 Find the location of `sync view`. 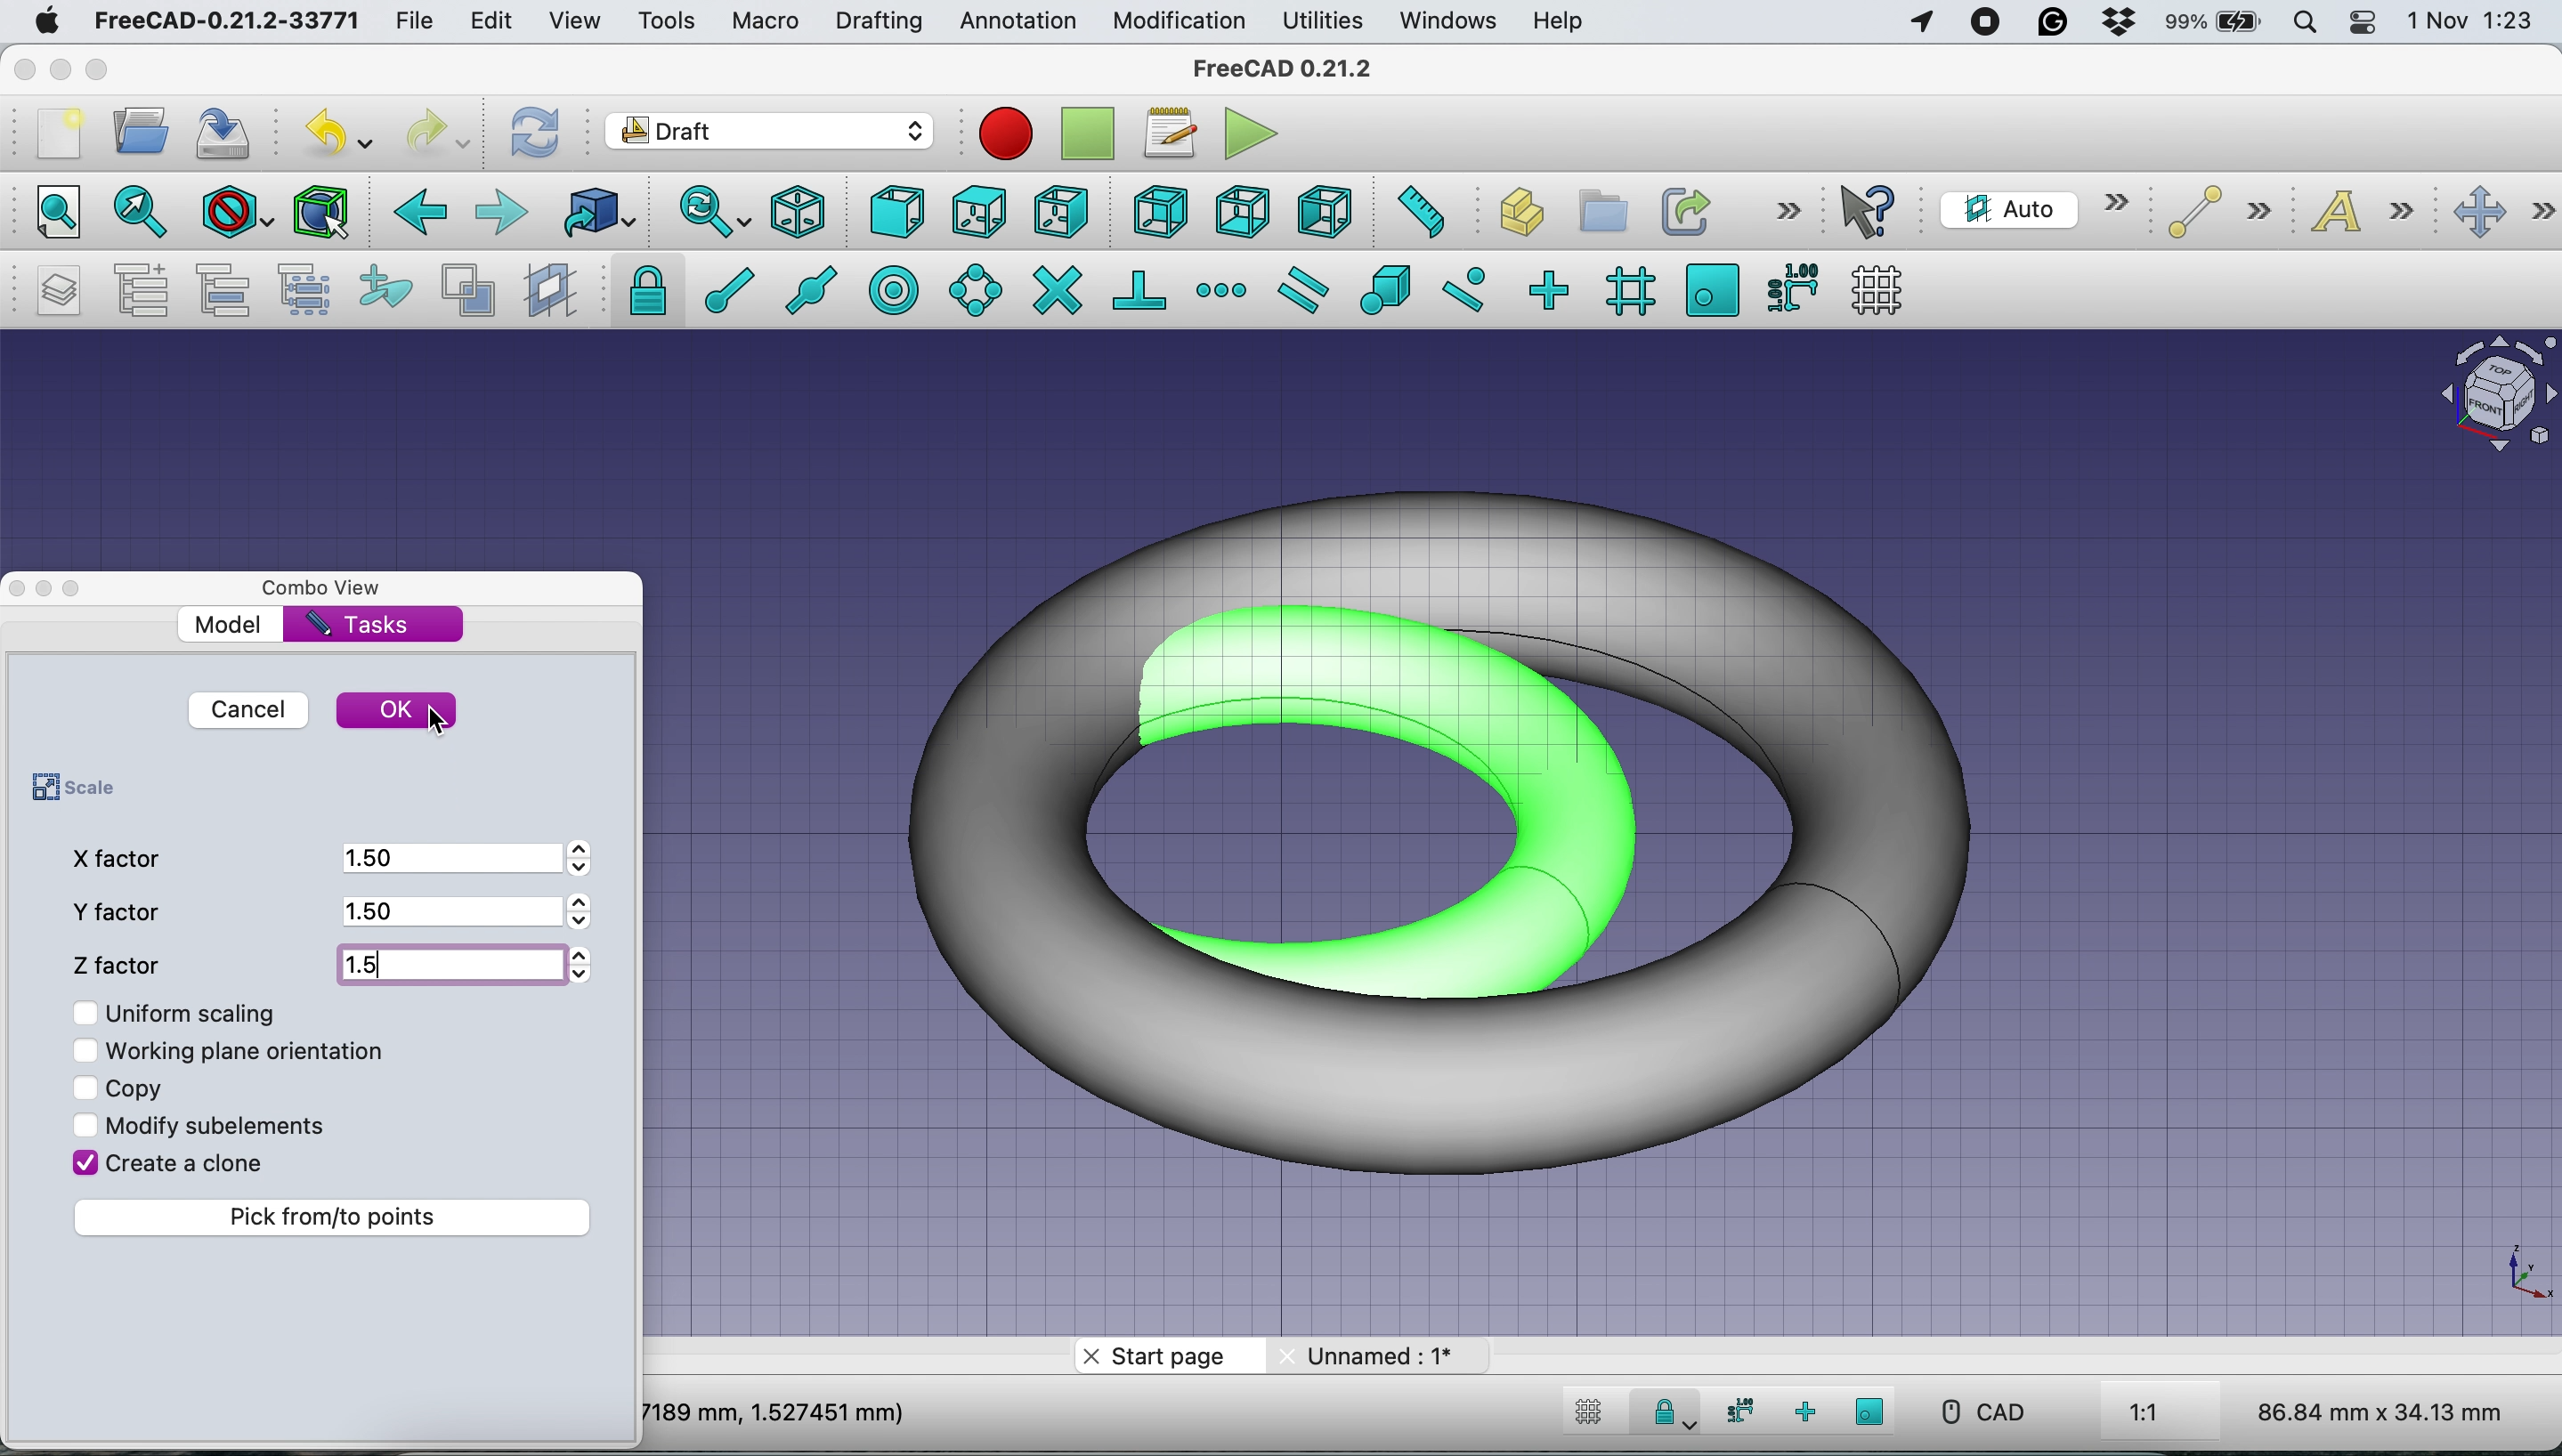

sync view is located at coordinates (713, 212).